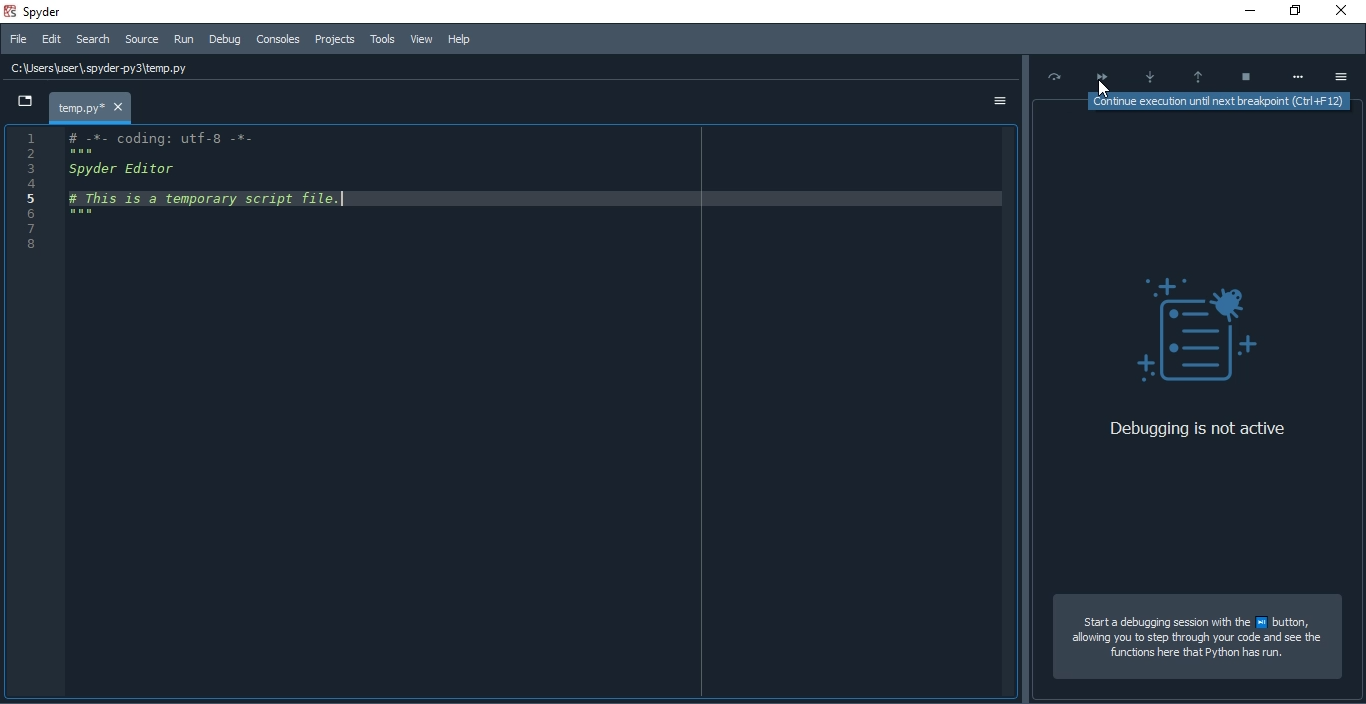 This screenshot has height=704, width=1366. I want to click on temp.py, so click(91, 106).